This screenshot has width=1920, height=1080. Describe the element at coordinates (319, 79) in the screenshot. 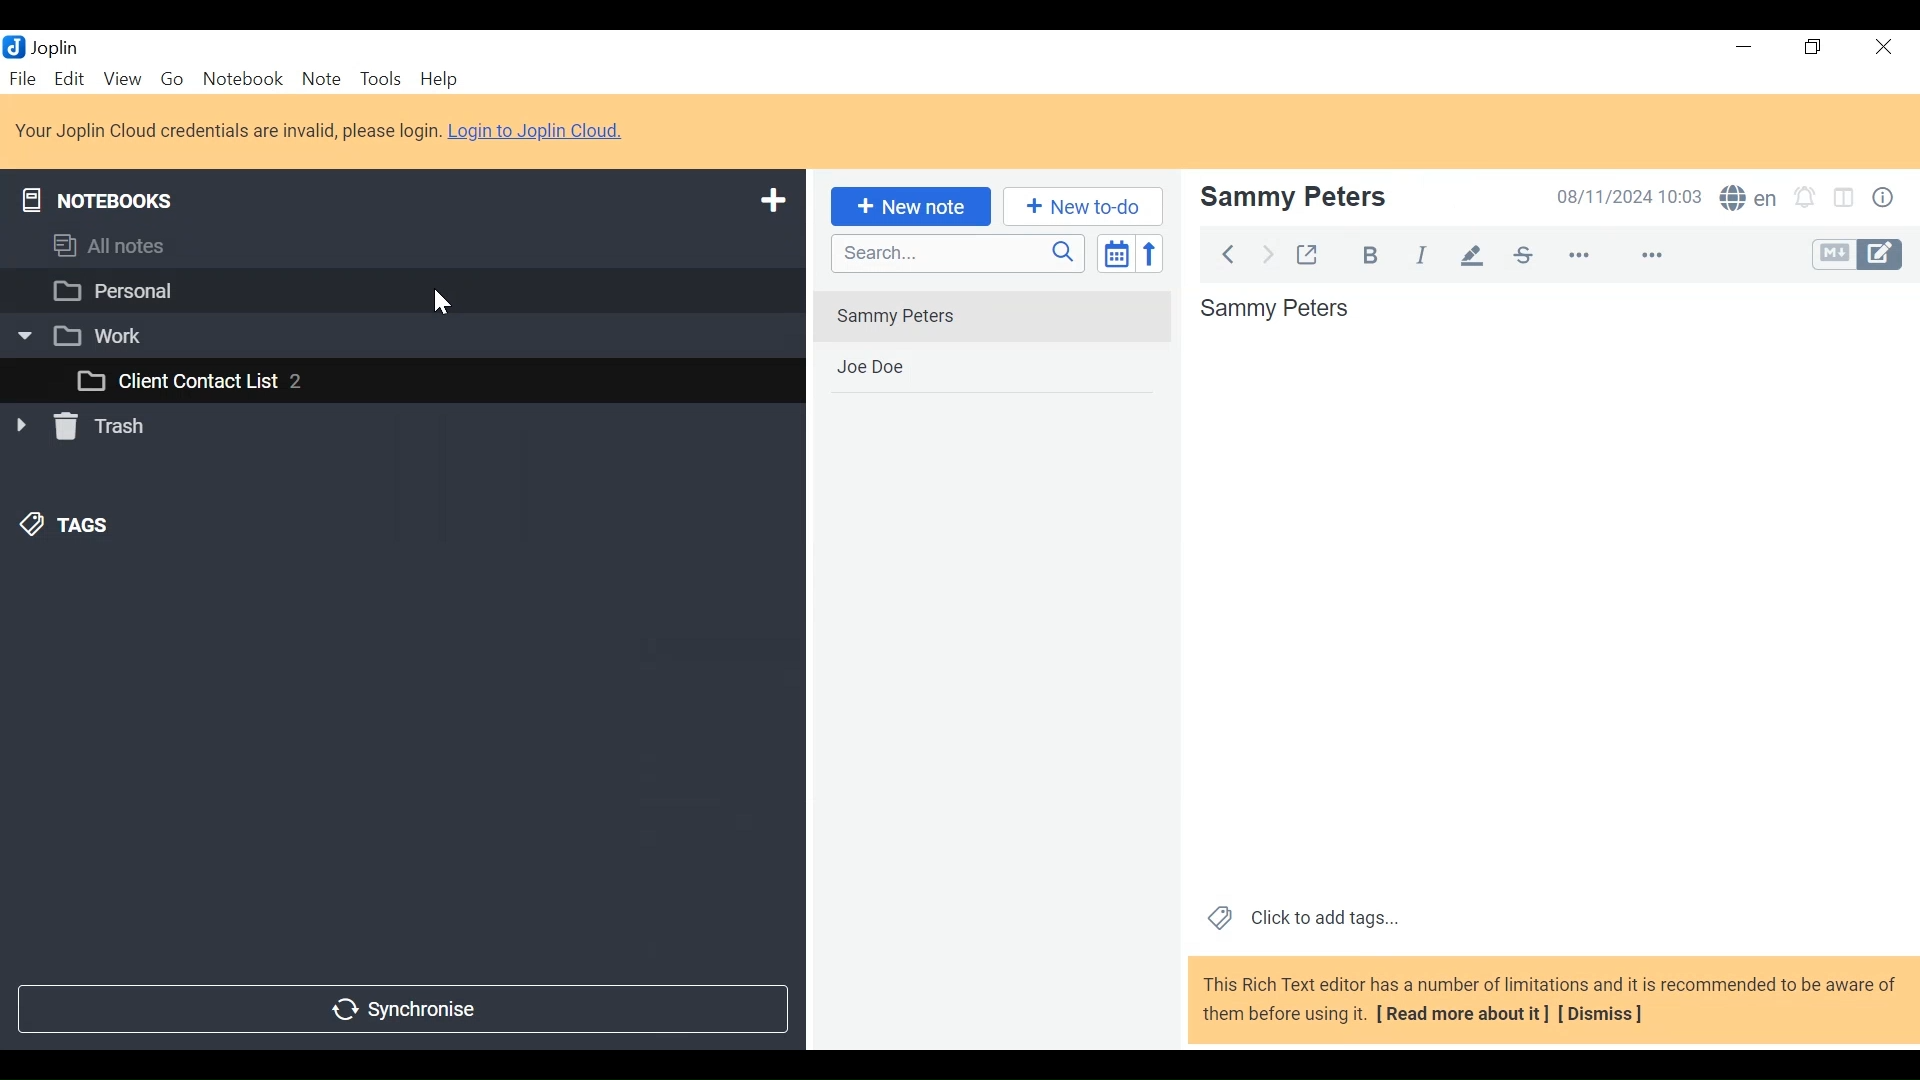

I see `Note` at that location.